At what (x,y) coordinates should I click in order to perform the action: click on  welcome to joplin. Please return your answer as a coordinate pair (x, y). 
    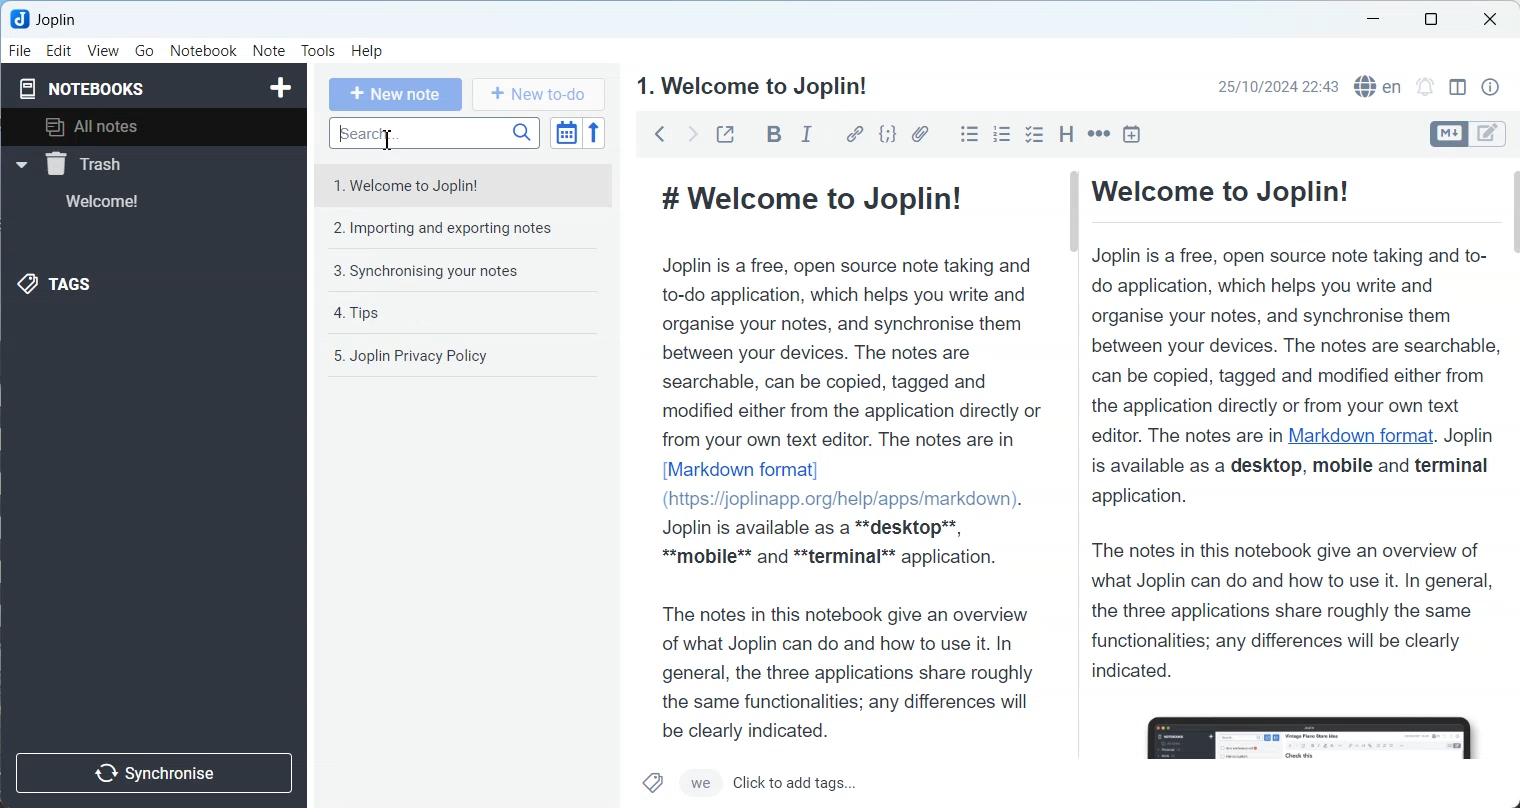
    Looking at the image, I should click on (753, 86).